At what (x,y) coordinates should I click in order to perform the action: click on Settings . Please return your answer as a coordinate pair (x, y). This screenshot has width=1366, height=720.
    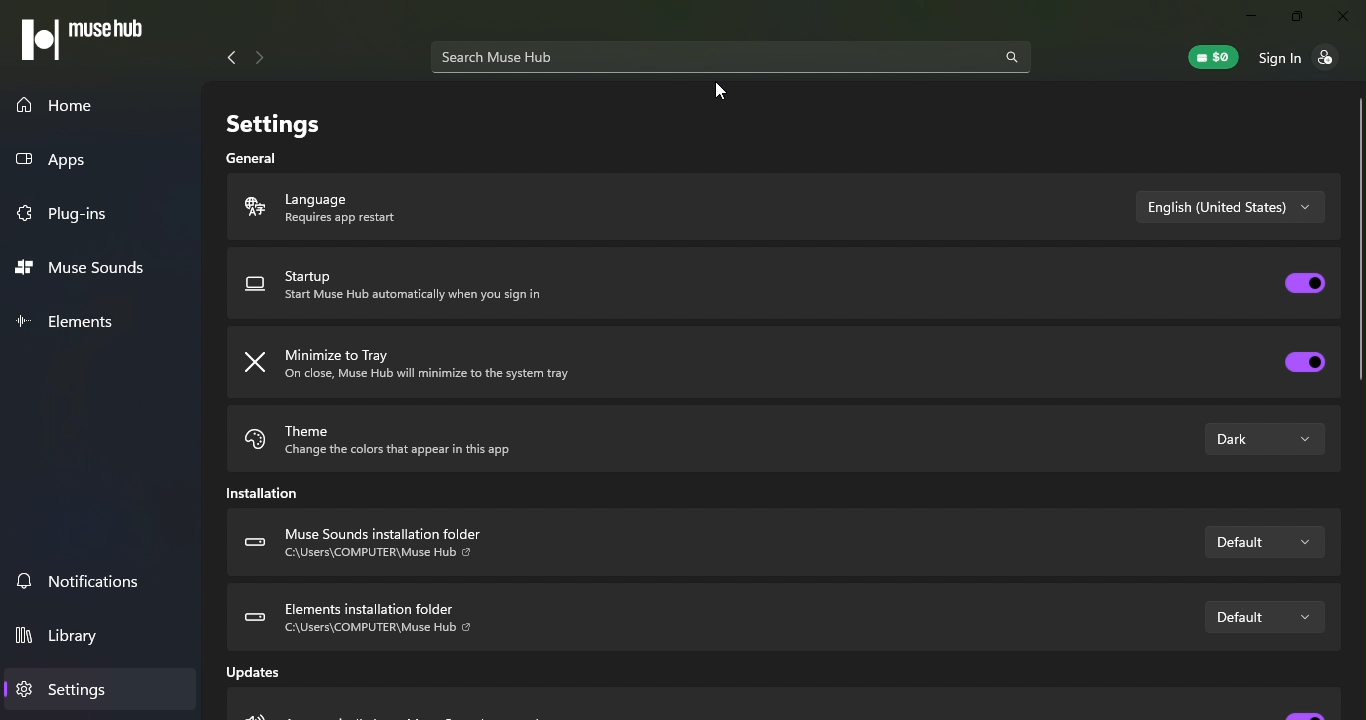
    Looking at the image, I should click on (267, 118).